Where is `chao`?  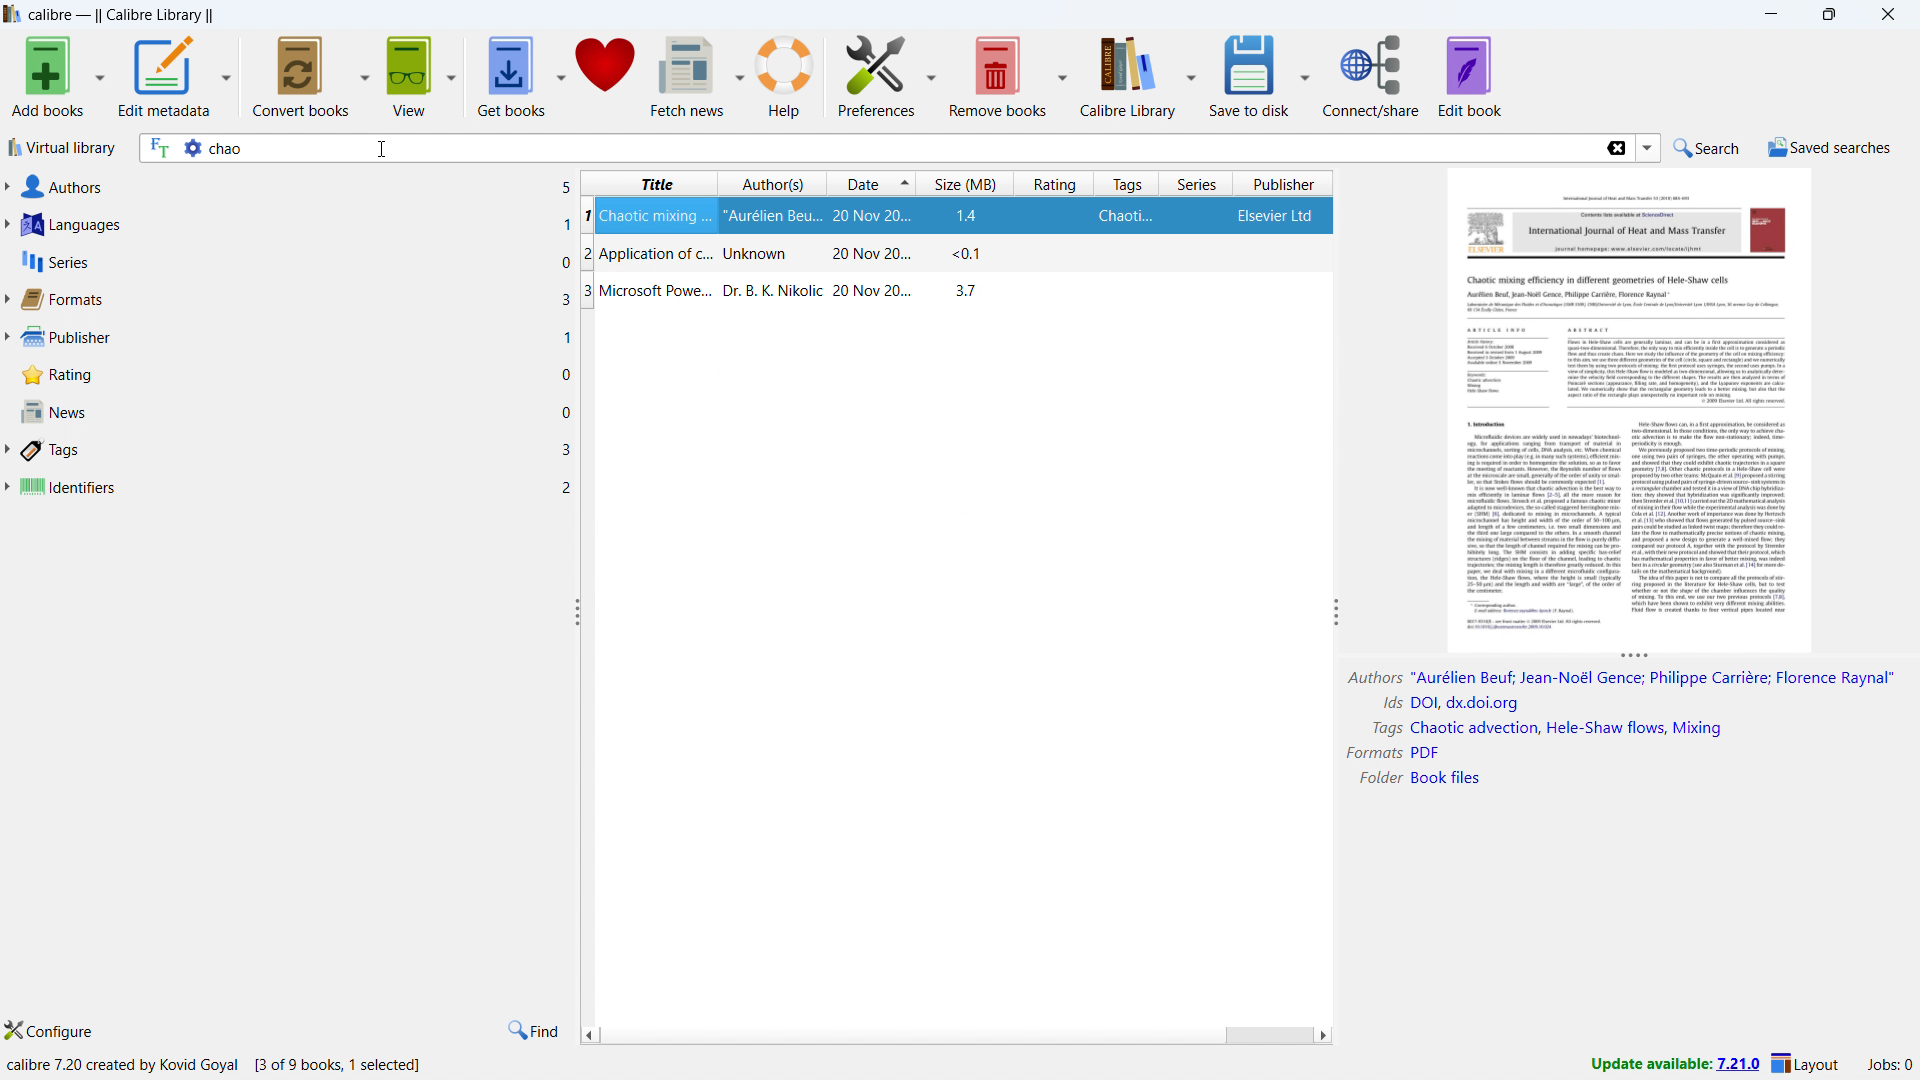
chao is located at coordinates (245, 148).